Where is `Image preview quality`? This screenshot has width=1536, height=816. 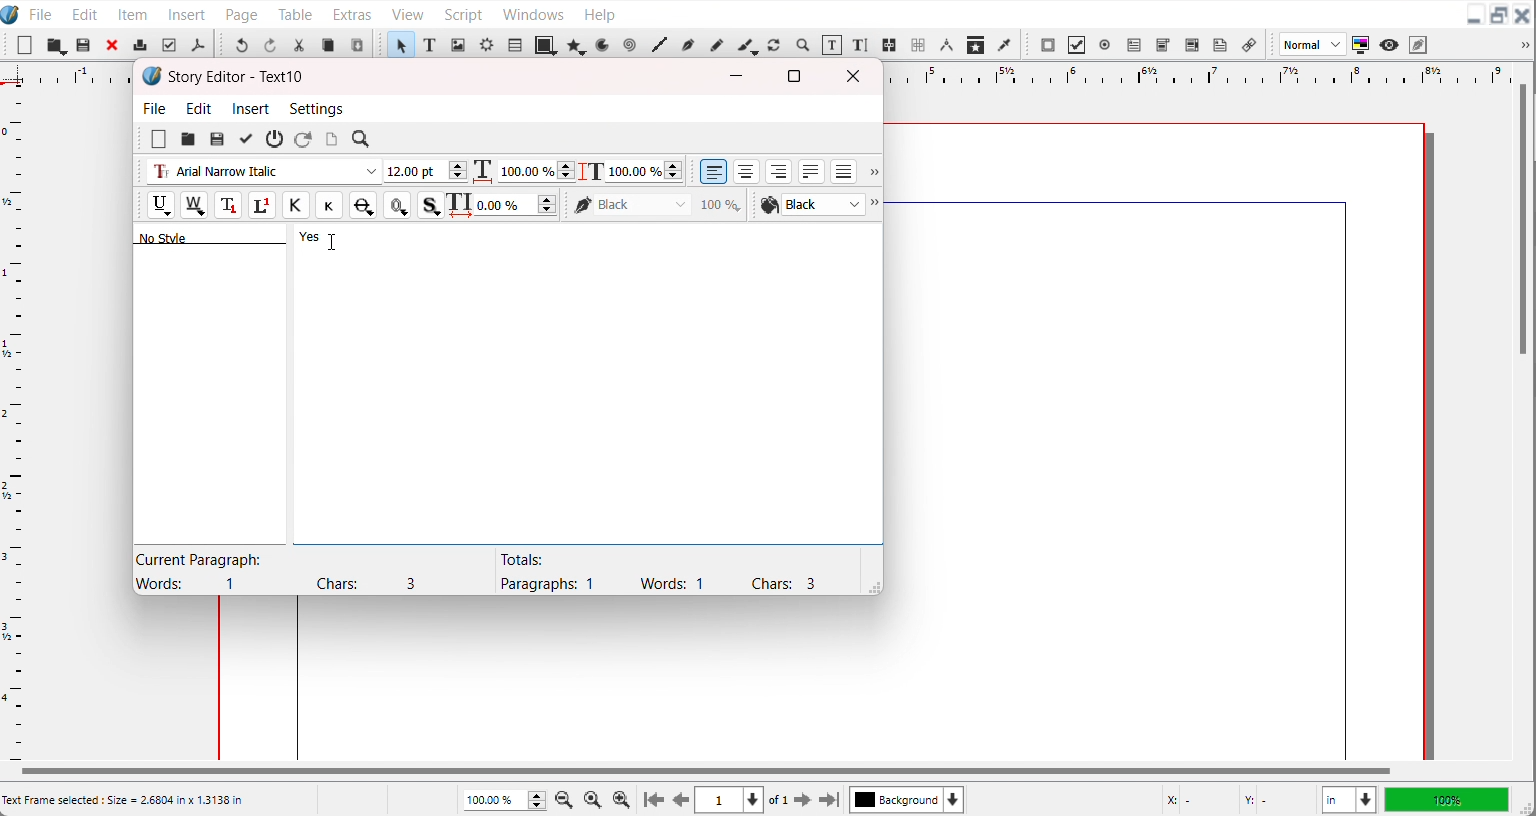
Image preview quality is located at coordinates (1313, 44).